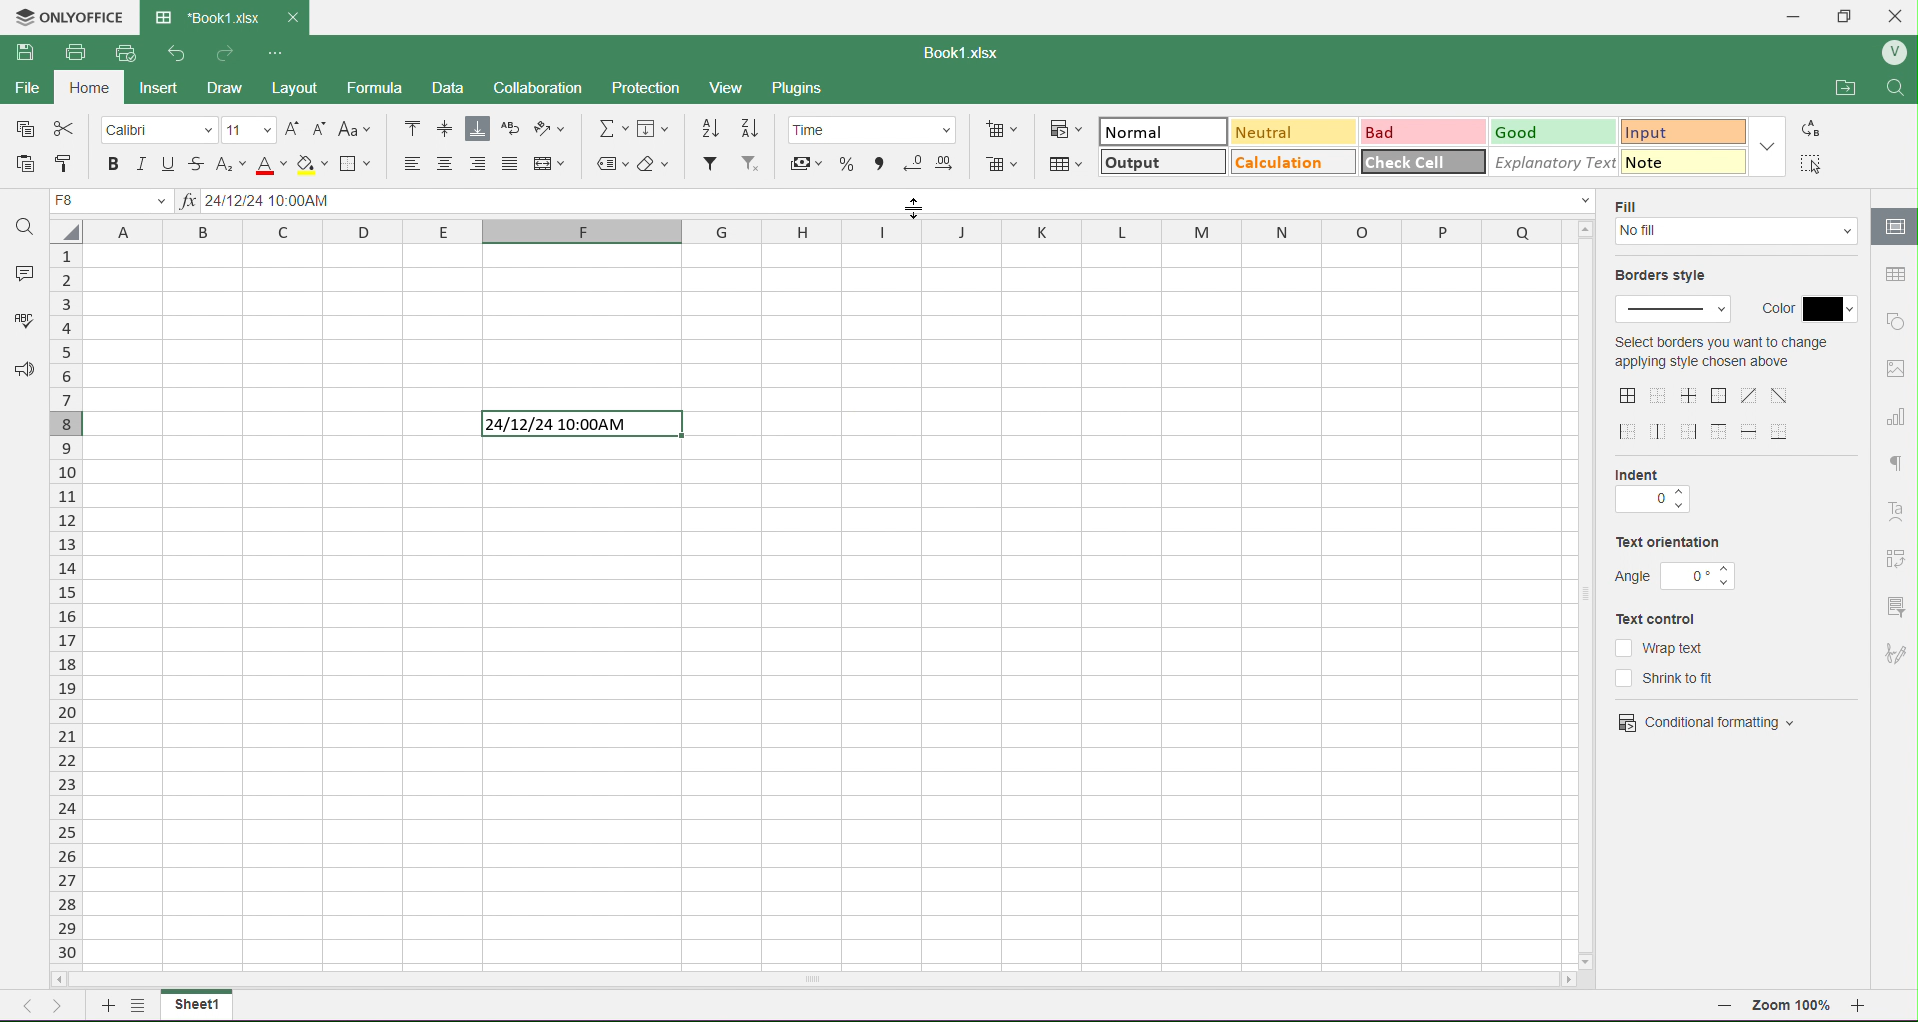  Describe the element at coordinates (1648, 473) in the screenshot. I see `indent` at that location.